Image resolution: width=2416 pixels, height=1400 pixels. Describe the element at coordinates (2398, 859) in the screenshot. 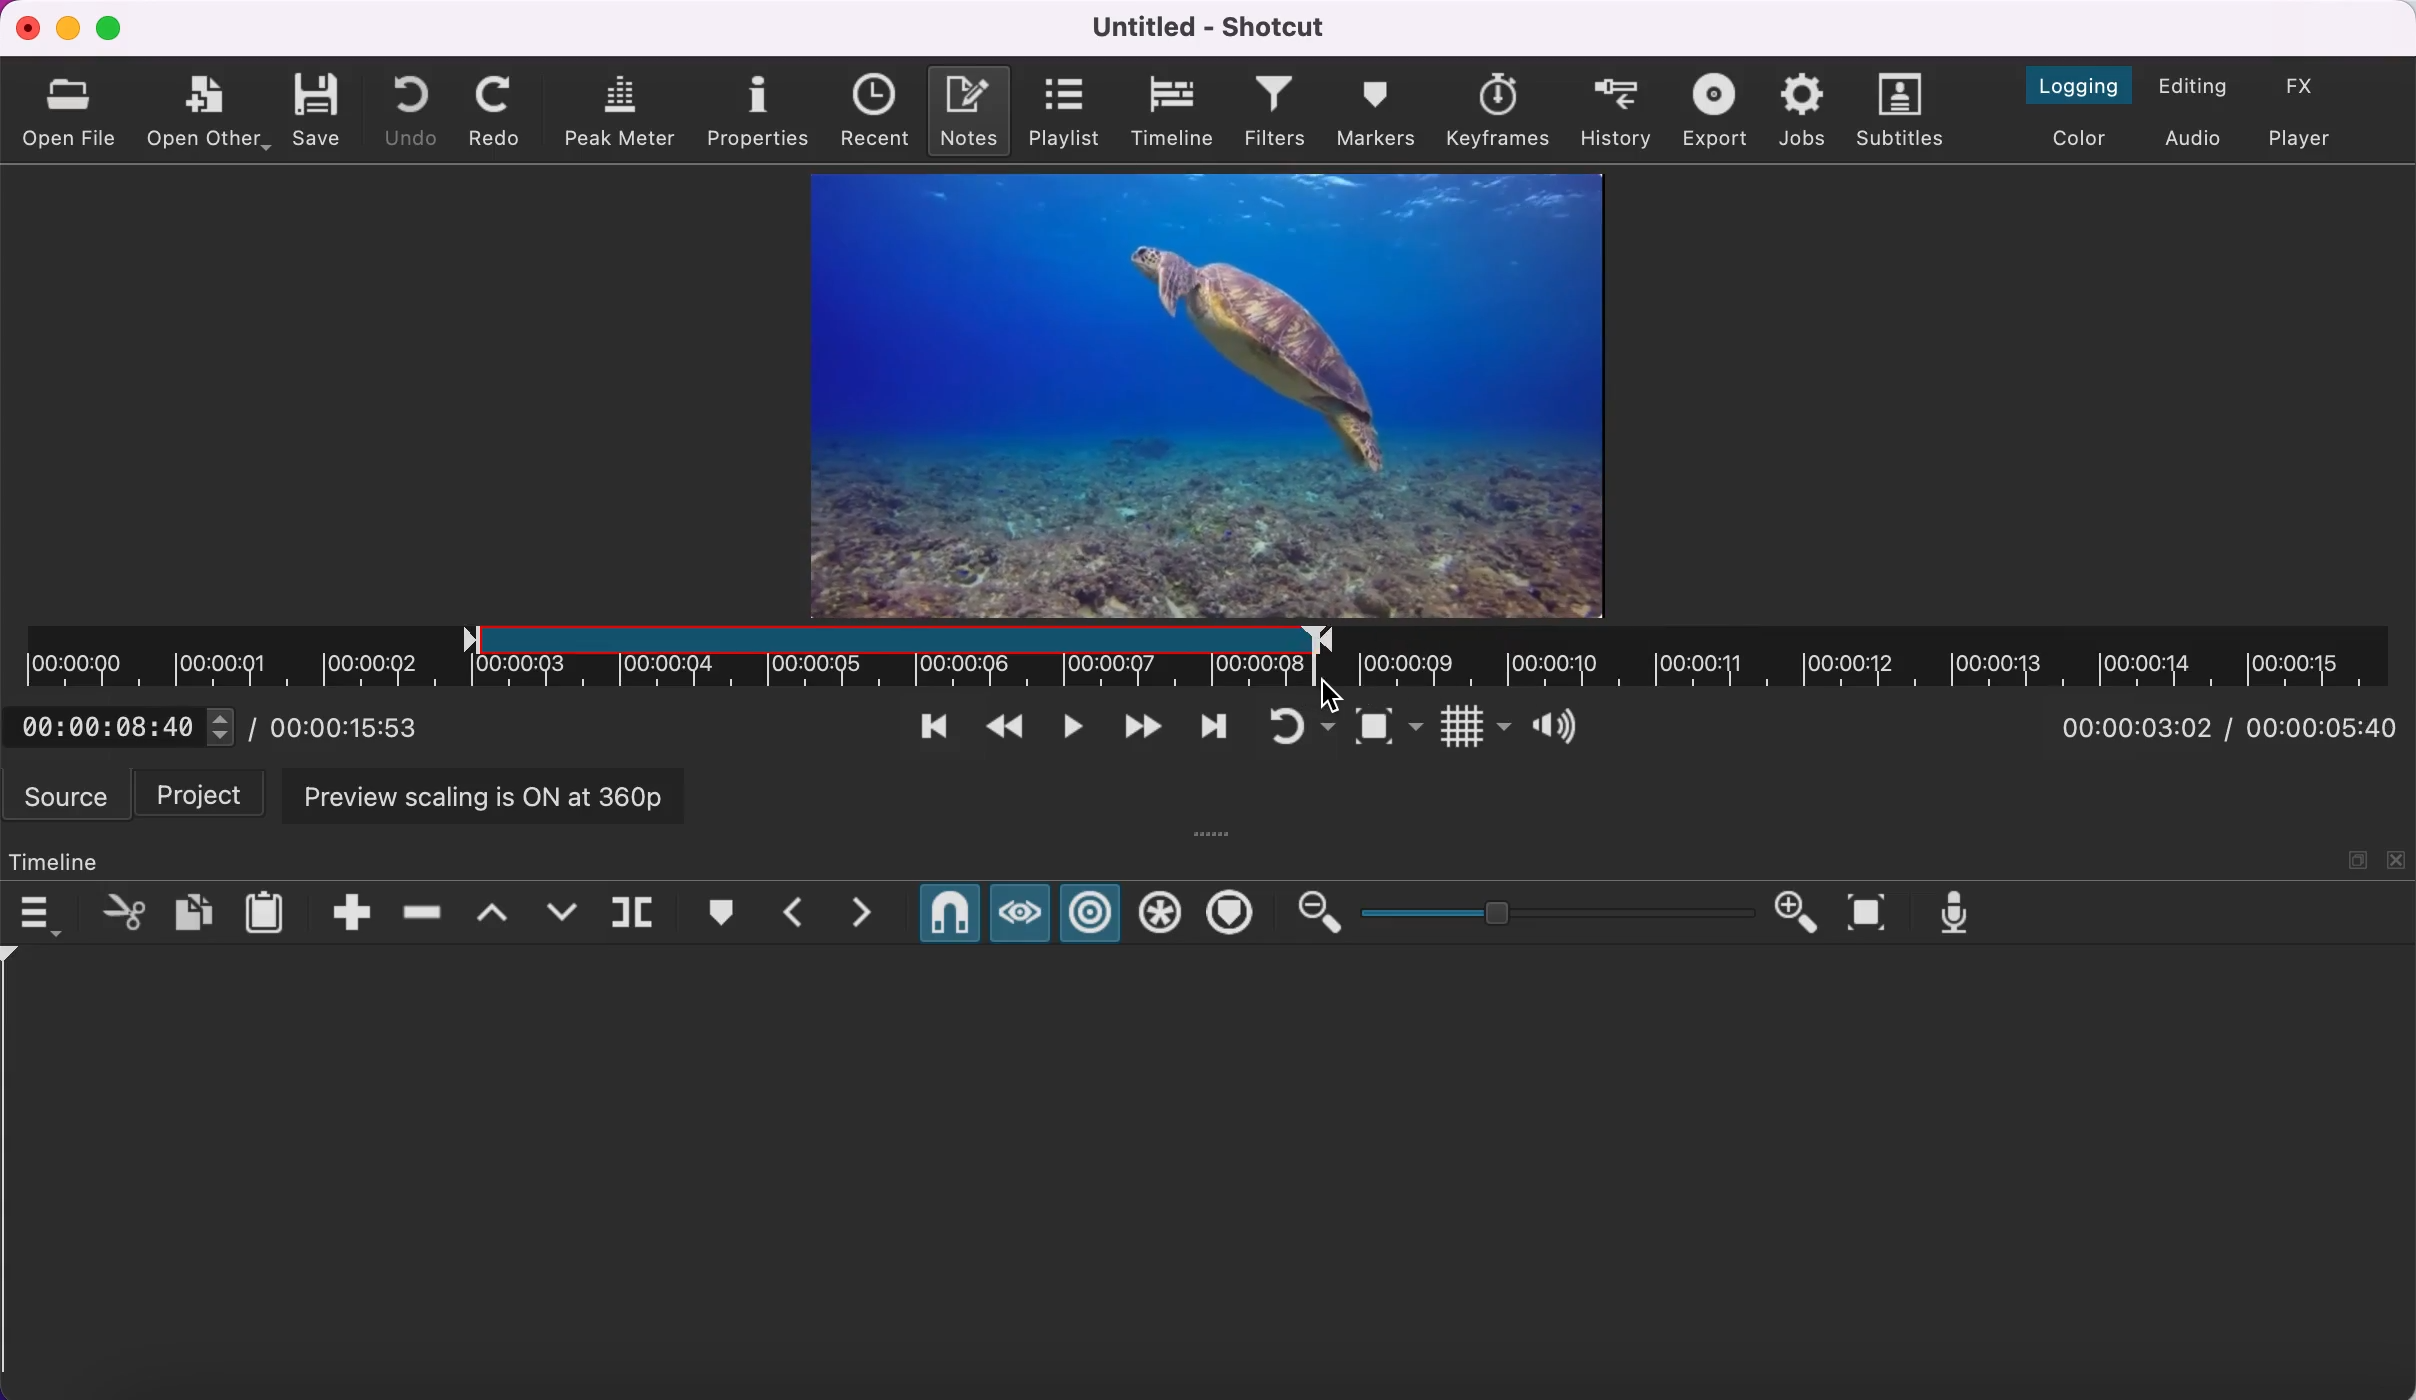

I see `close` at that location.